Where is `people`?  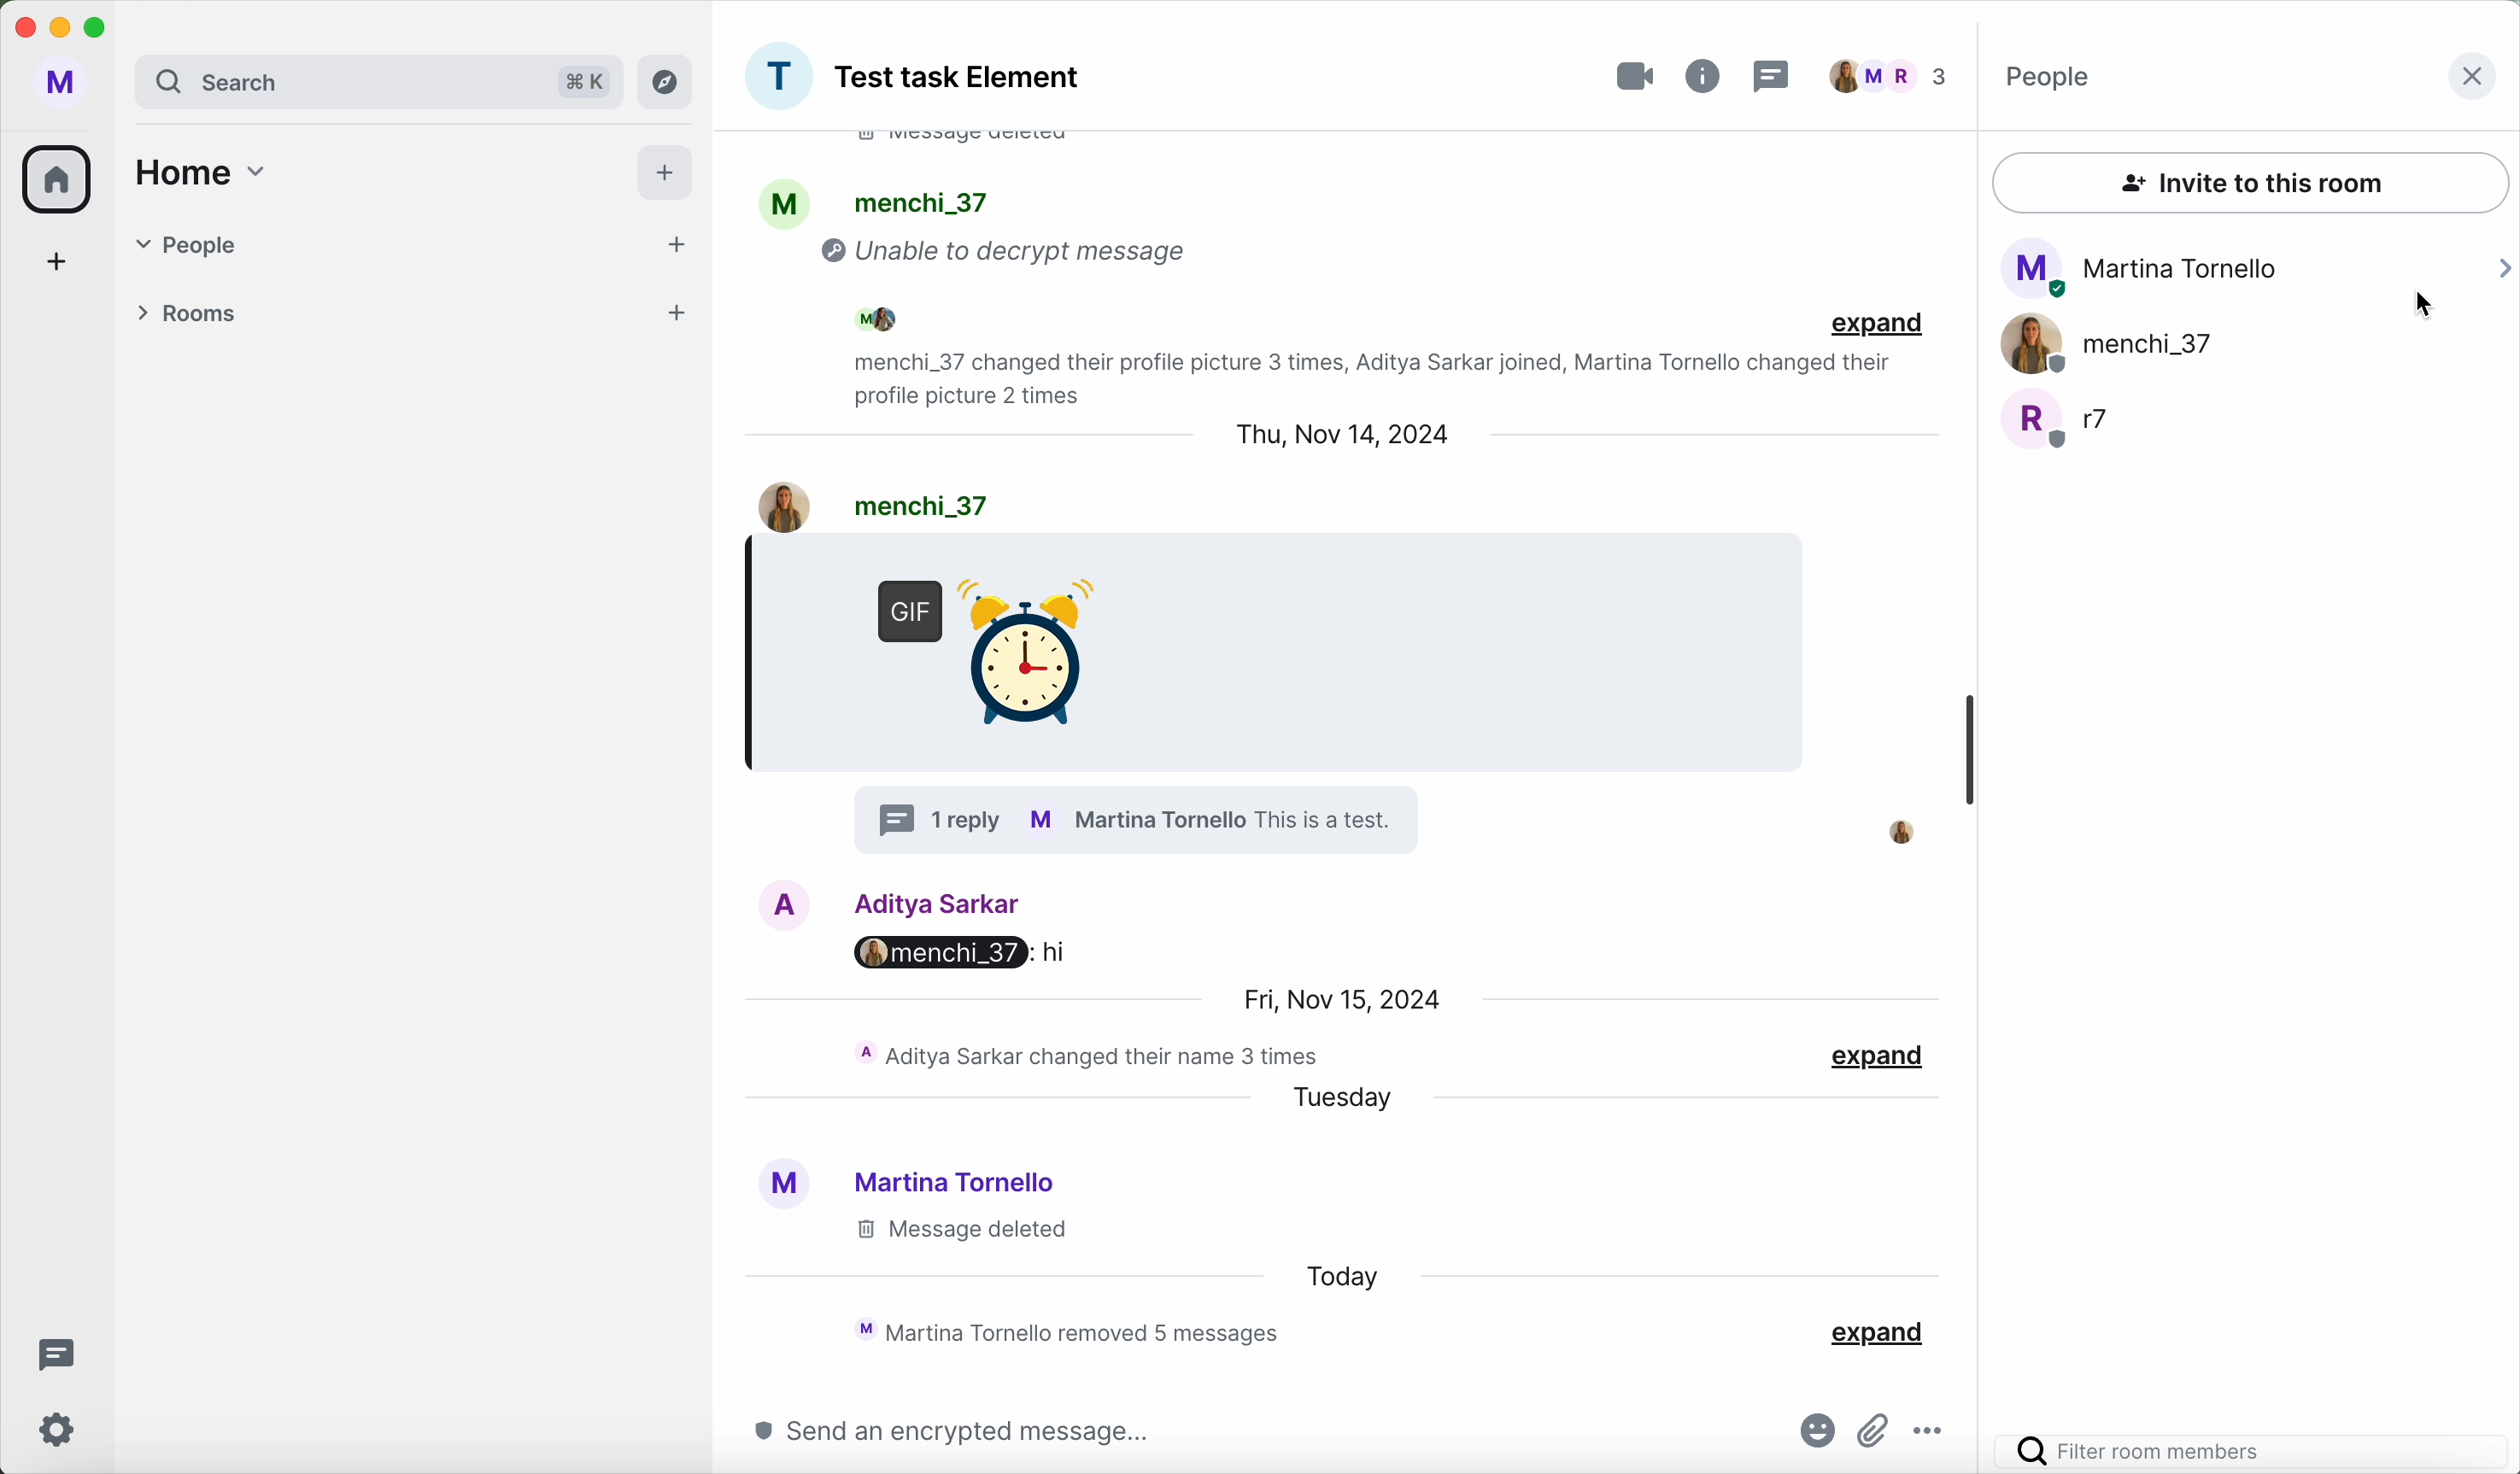
people is located at coordinates (915, 318).